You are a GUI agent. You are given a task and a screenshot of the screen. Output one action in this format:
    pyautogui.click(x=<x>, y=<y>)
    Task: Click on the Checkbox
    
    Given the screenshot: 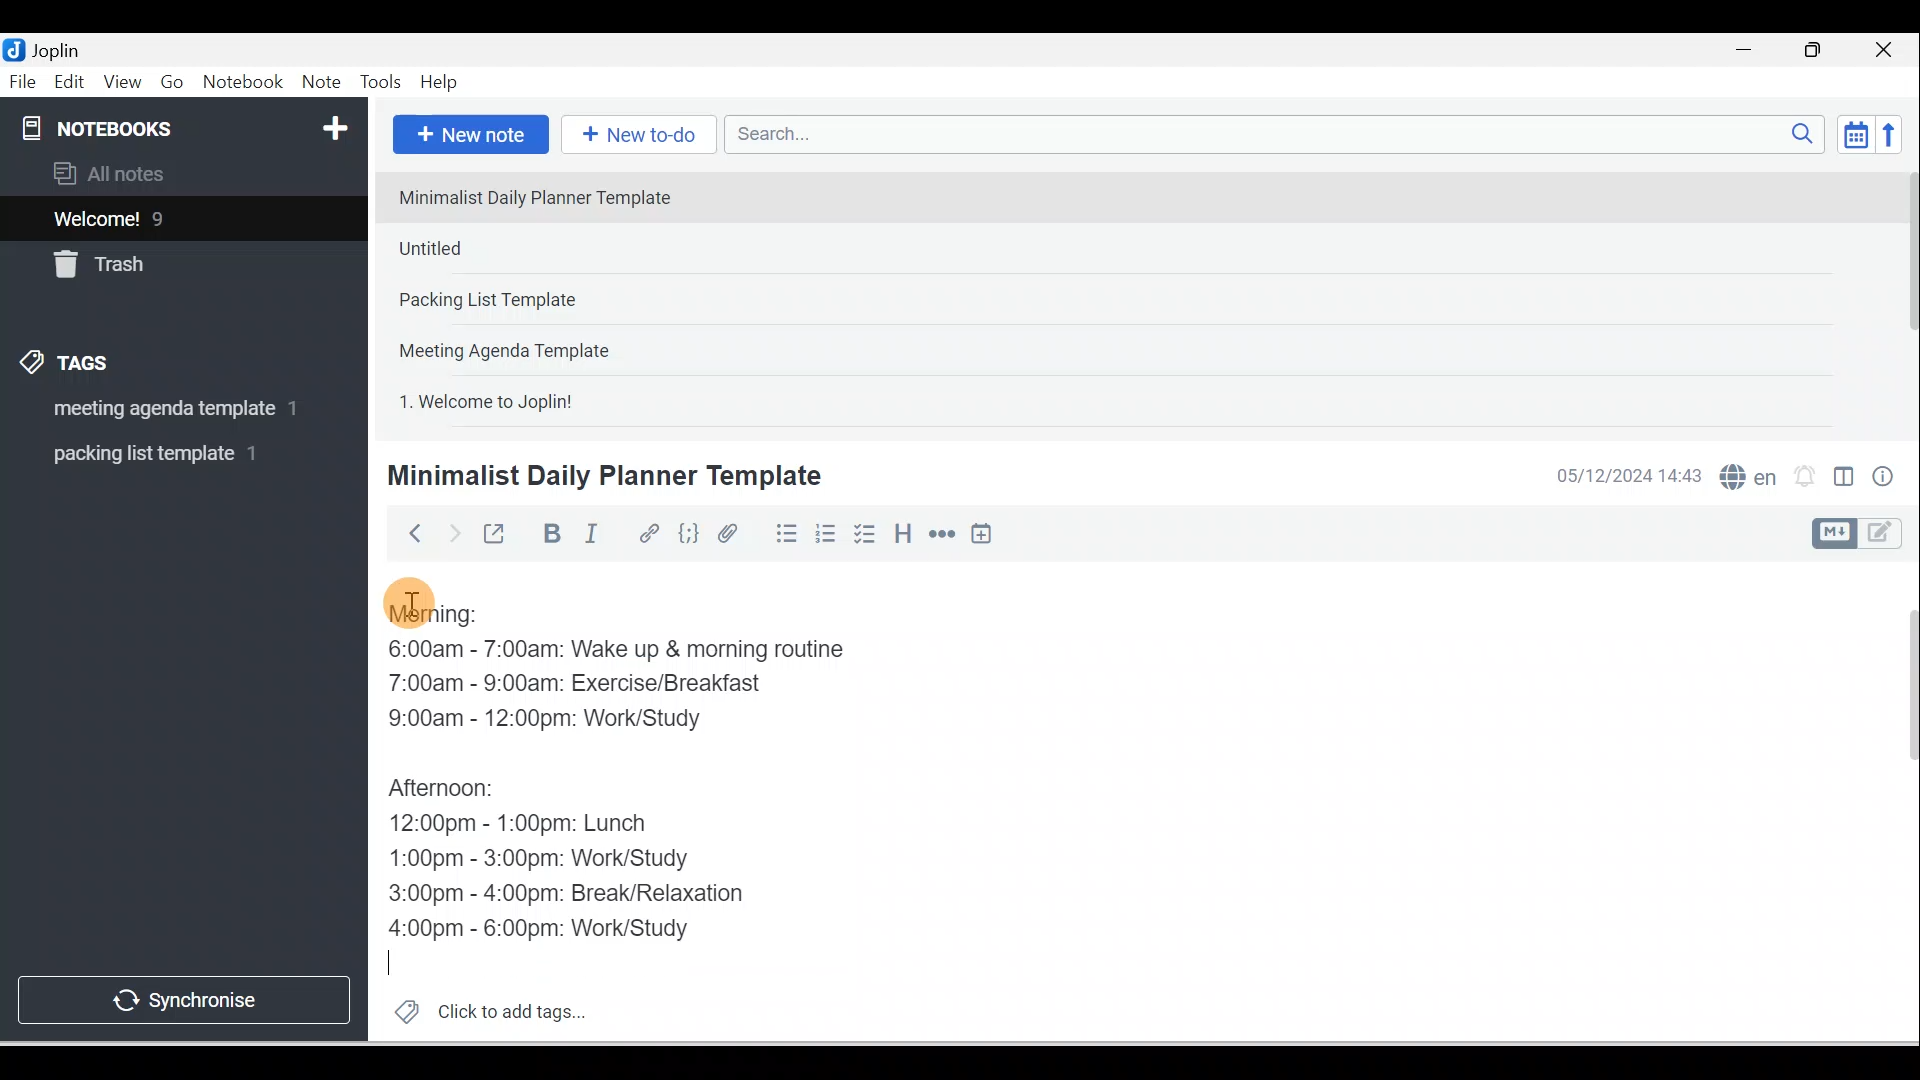 What is the action you would take?
    pyautogui.click(x=863, y=534)
    